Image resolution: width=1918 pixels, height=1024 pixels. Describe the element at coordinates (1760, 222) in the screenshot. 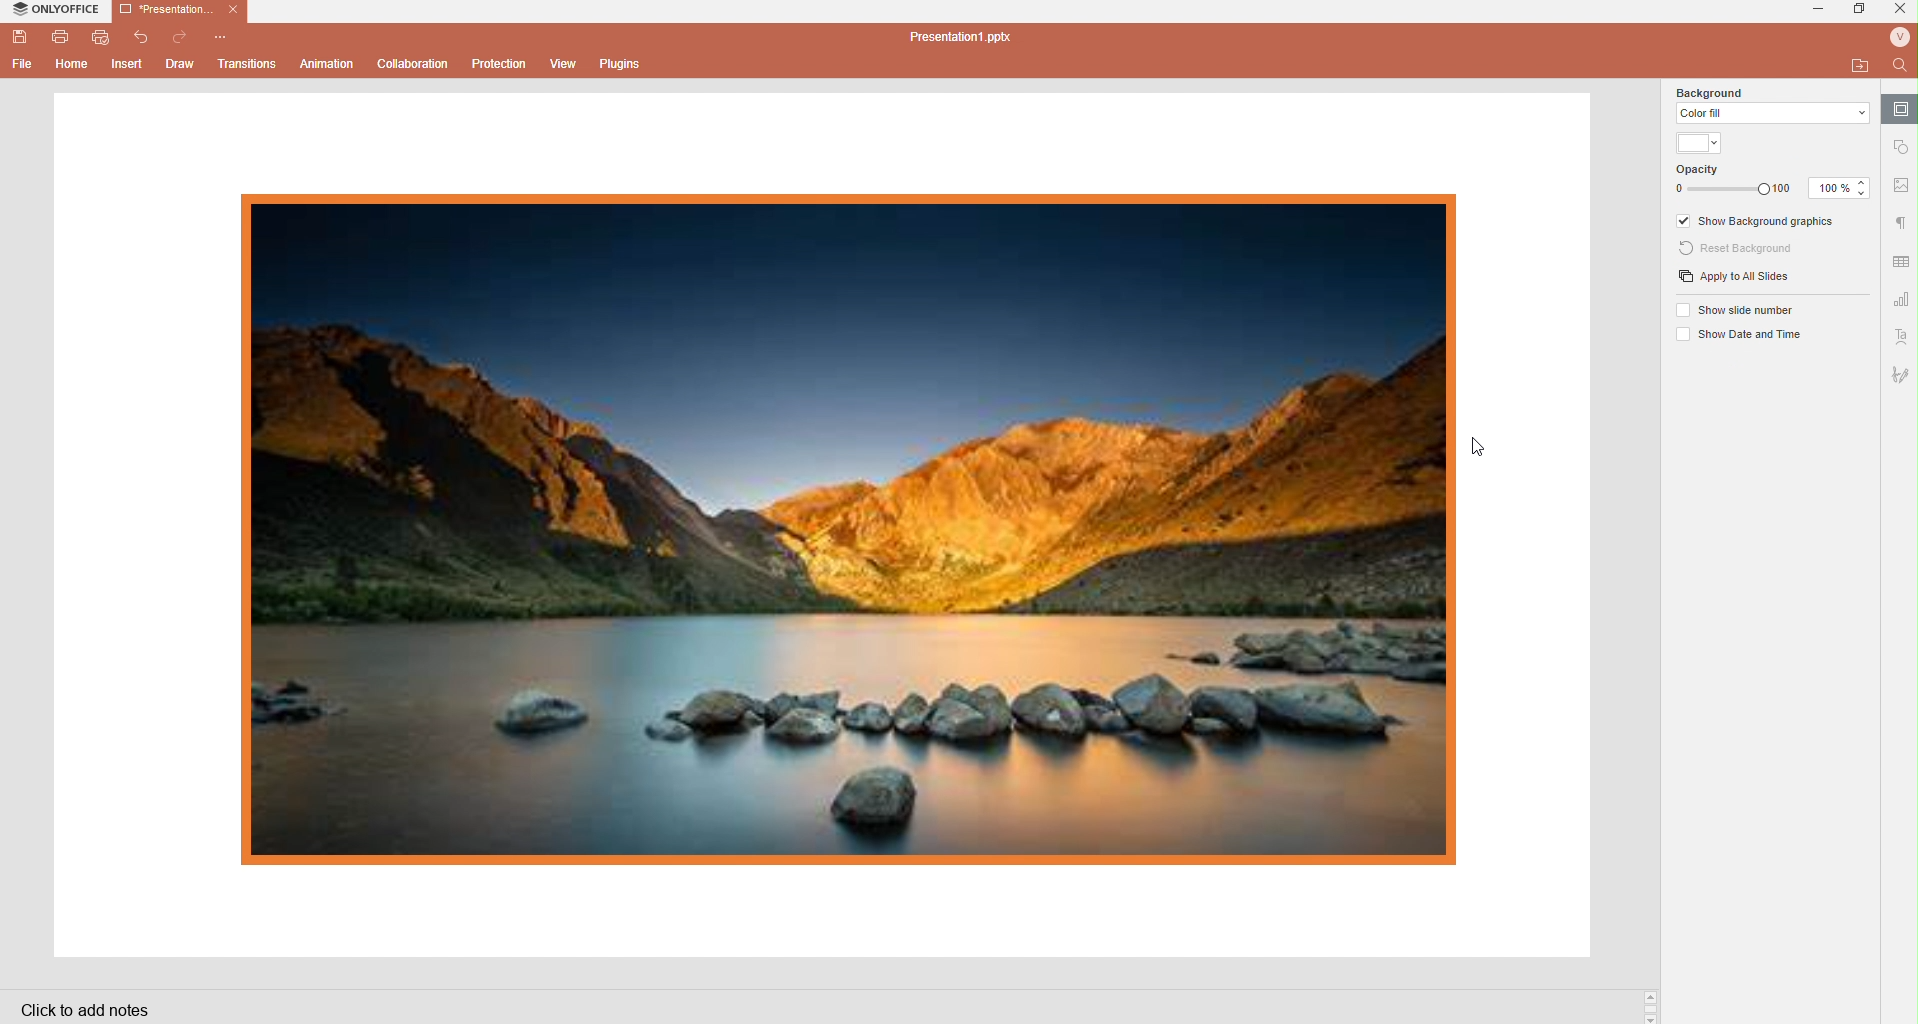

I see `Show Background graphics` at that location.